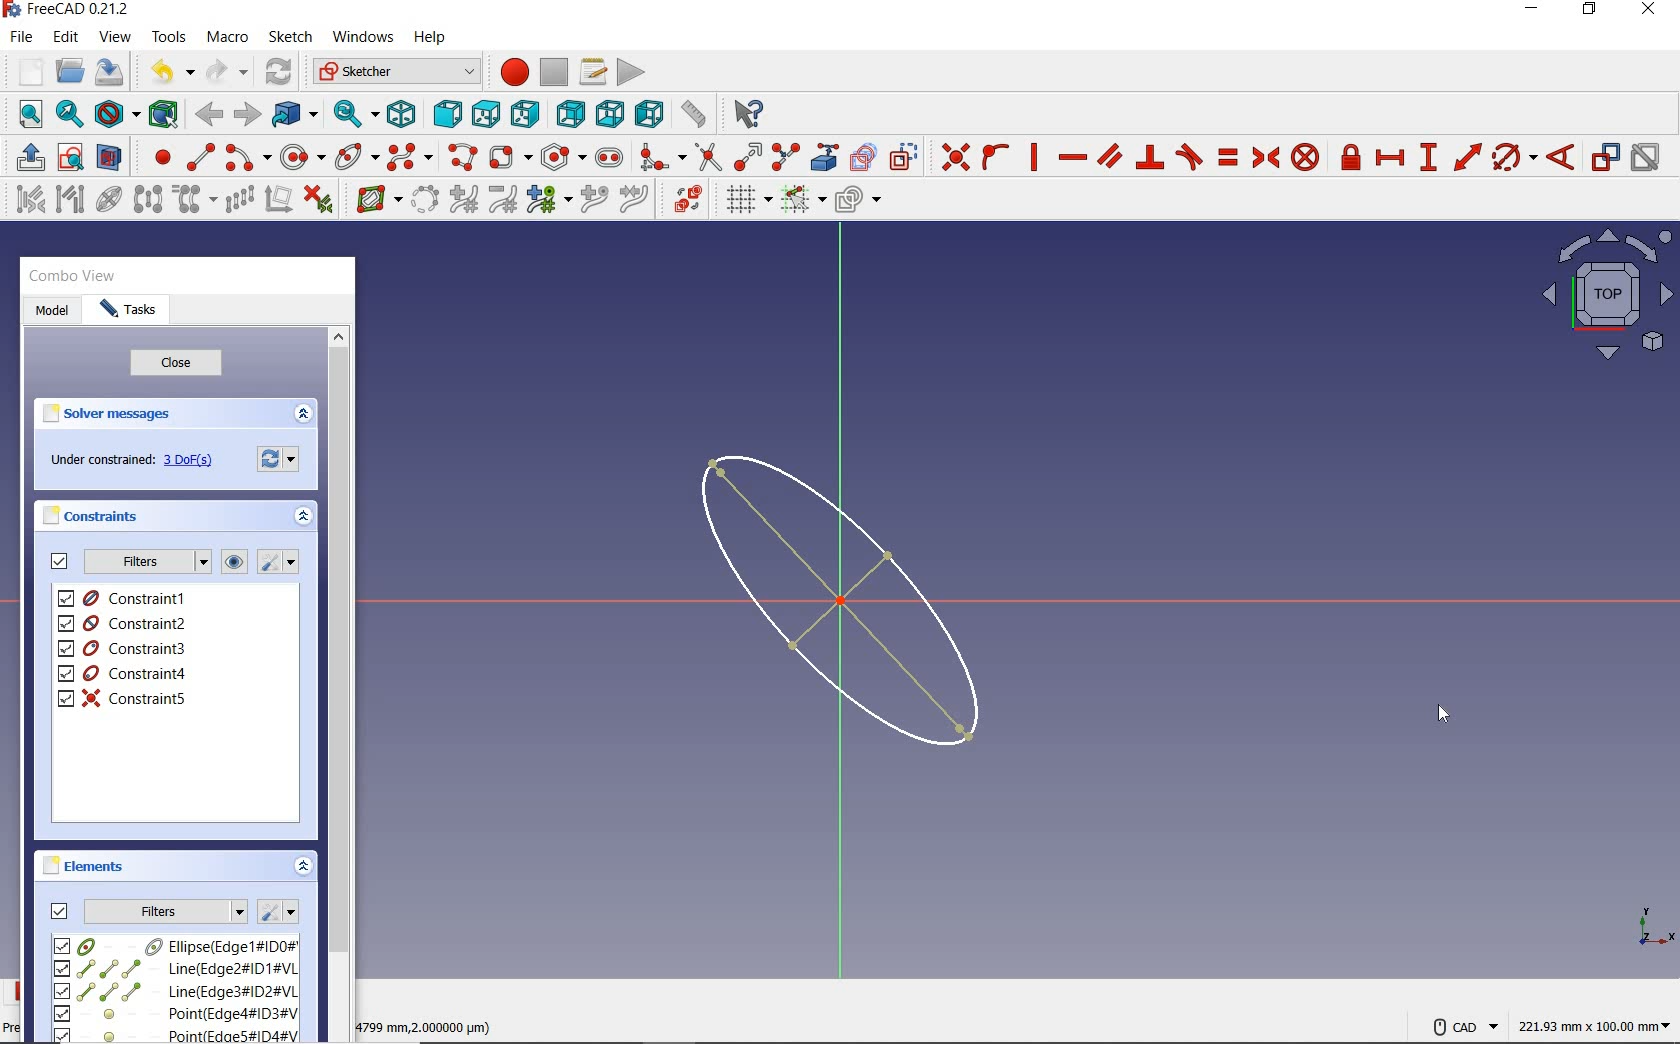 The height and width of the screenshot is (1044, 1680). What do you see at coordinates (564, 157) in the screenshot?
I see `create regular polygon` at bounding box center [564, 157].